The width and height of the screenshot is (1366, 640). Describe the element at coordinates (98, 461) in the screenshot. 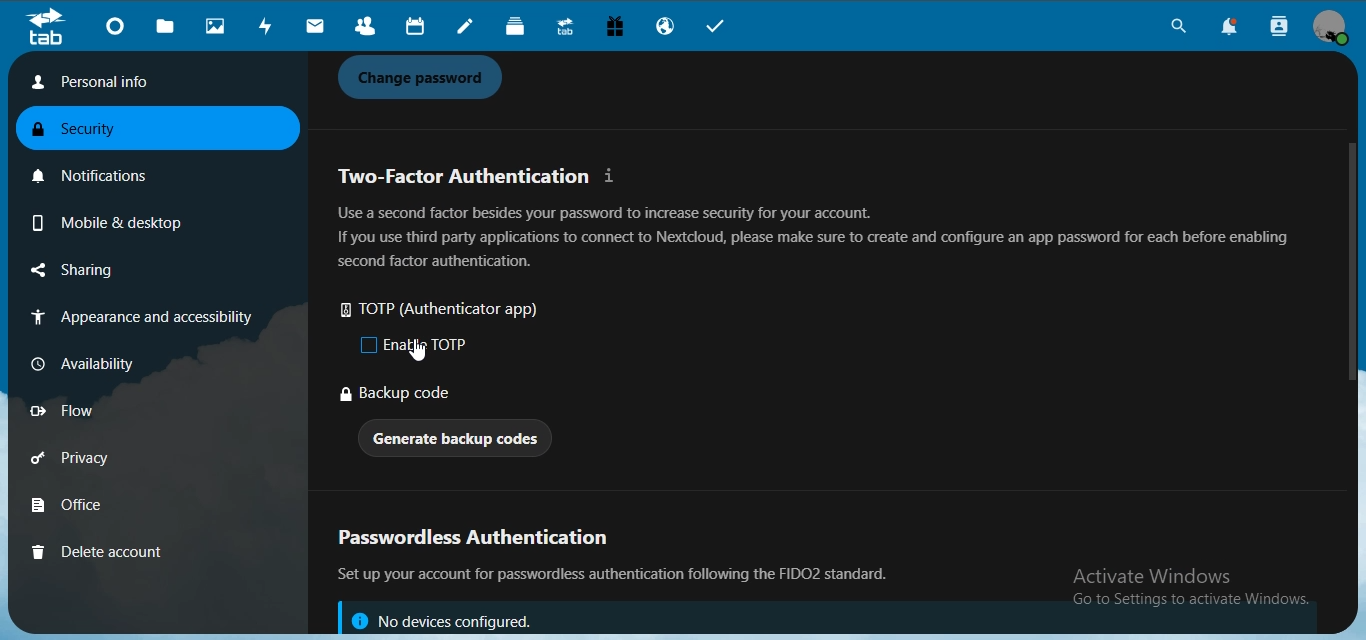

I see `privacy` at that location.